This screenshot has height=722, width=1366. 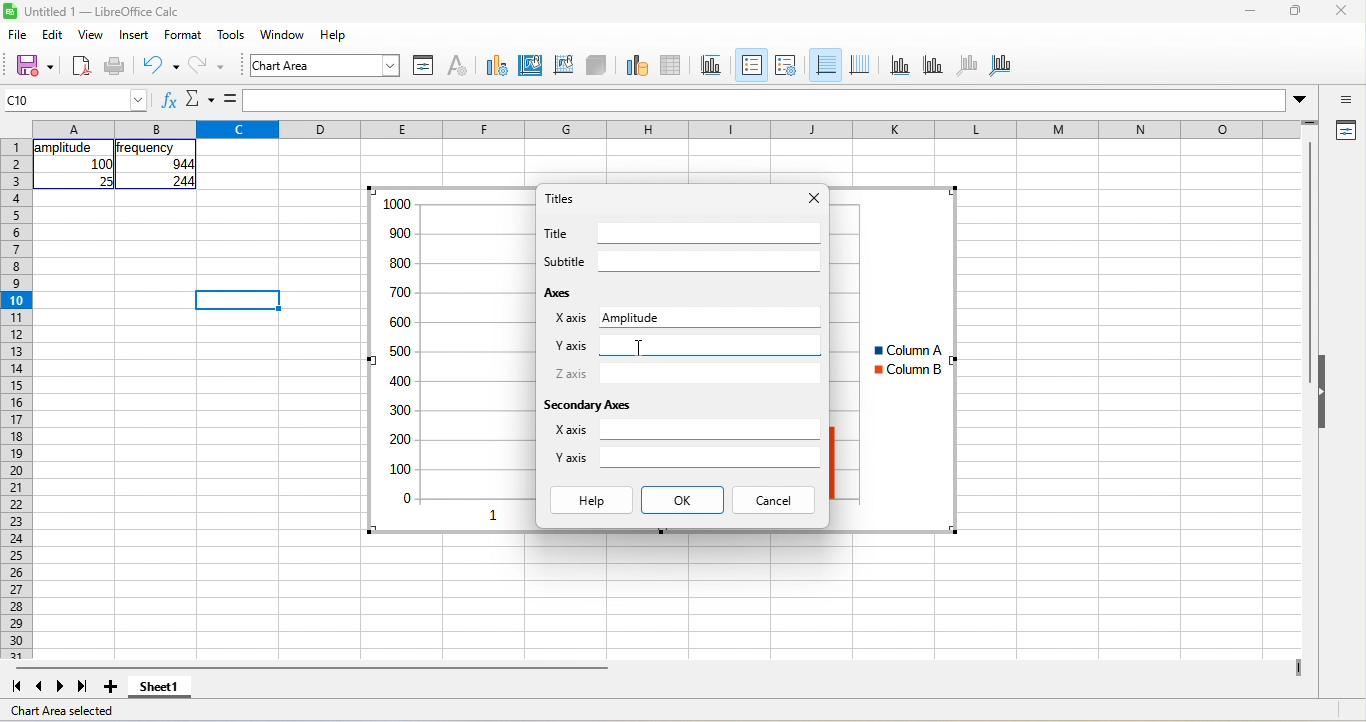 I want to click on legend on\off, so click(x=752, y=65).